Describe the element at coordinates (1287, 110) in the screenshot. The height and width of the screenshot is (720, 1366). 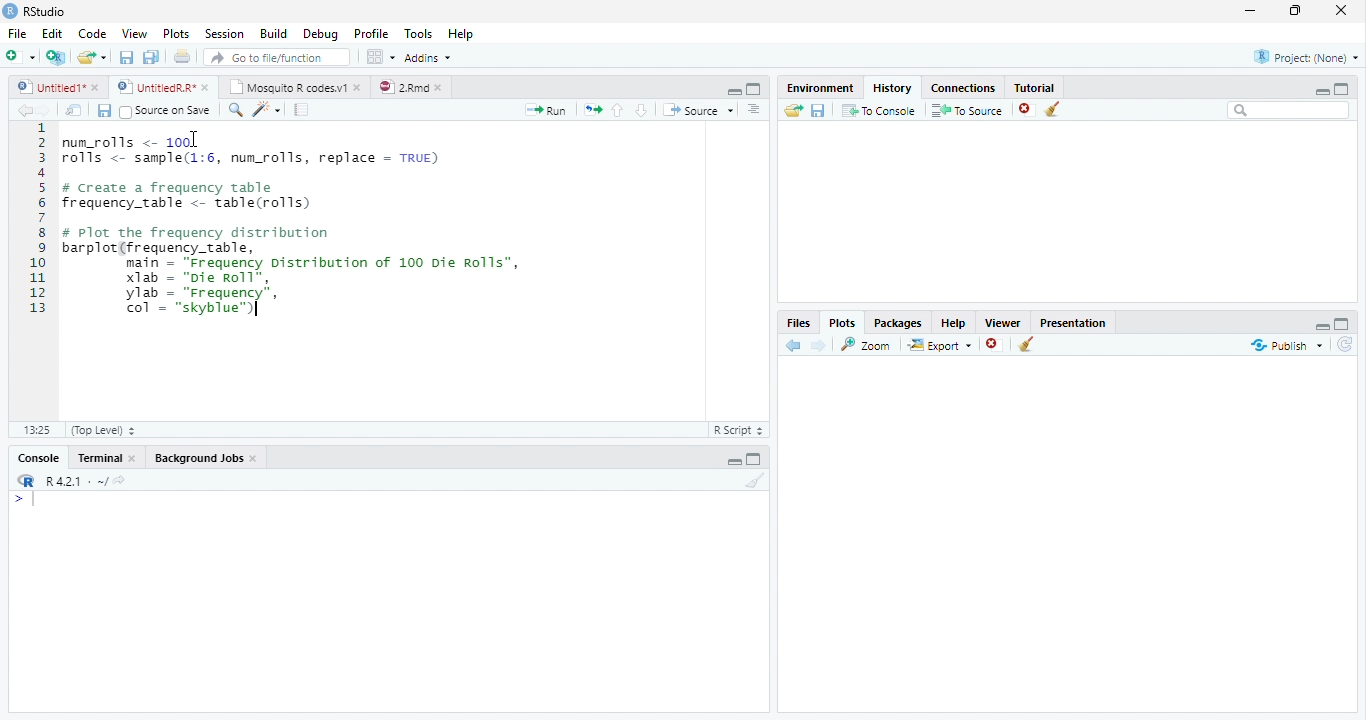
I see `Search` at that location.